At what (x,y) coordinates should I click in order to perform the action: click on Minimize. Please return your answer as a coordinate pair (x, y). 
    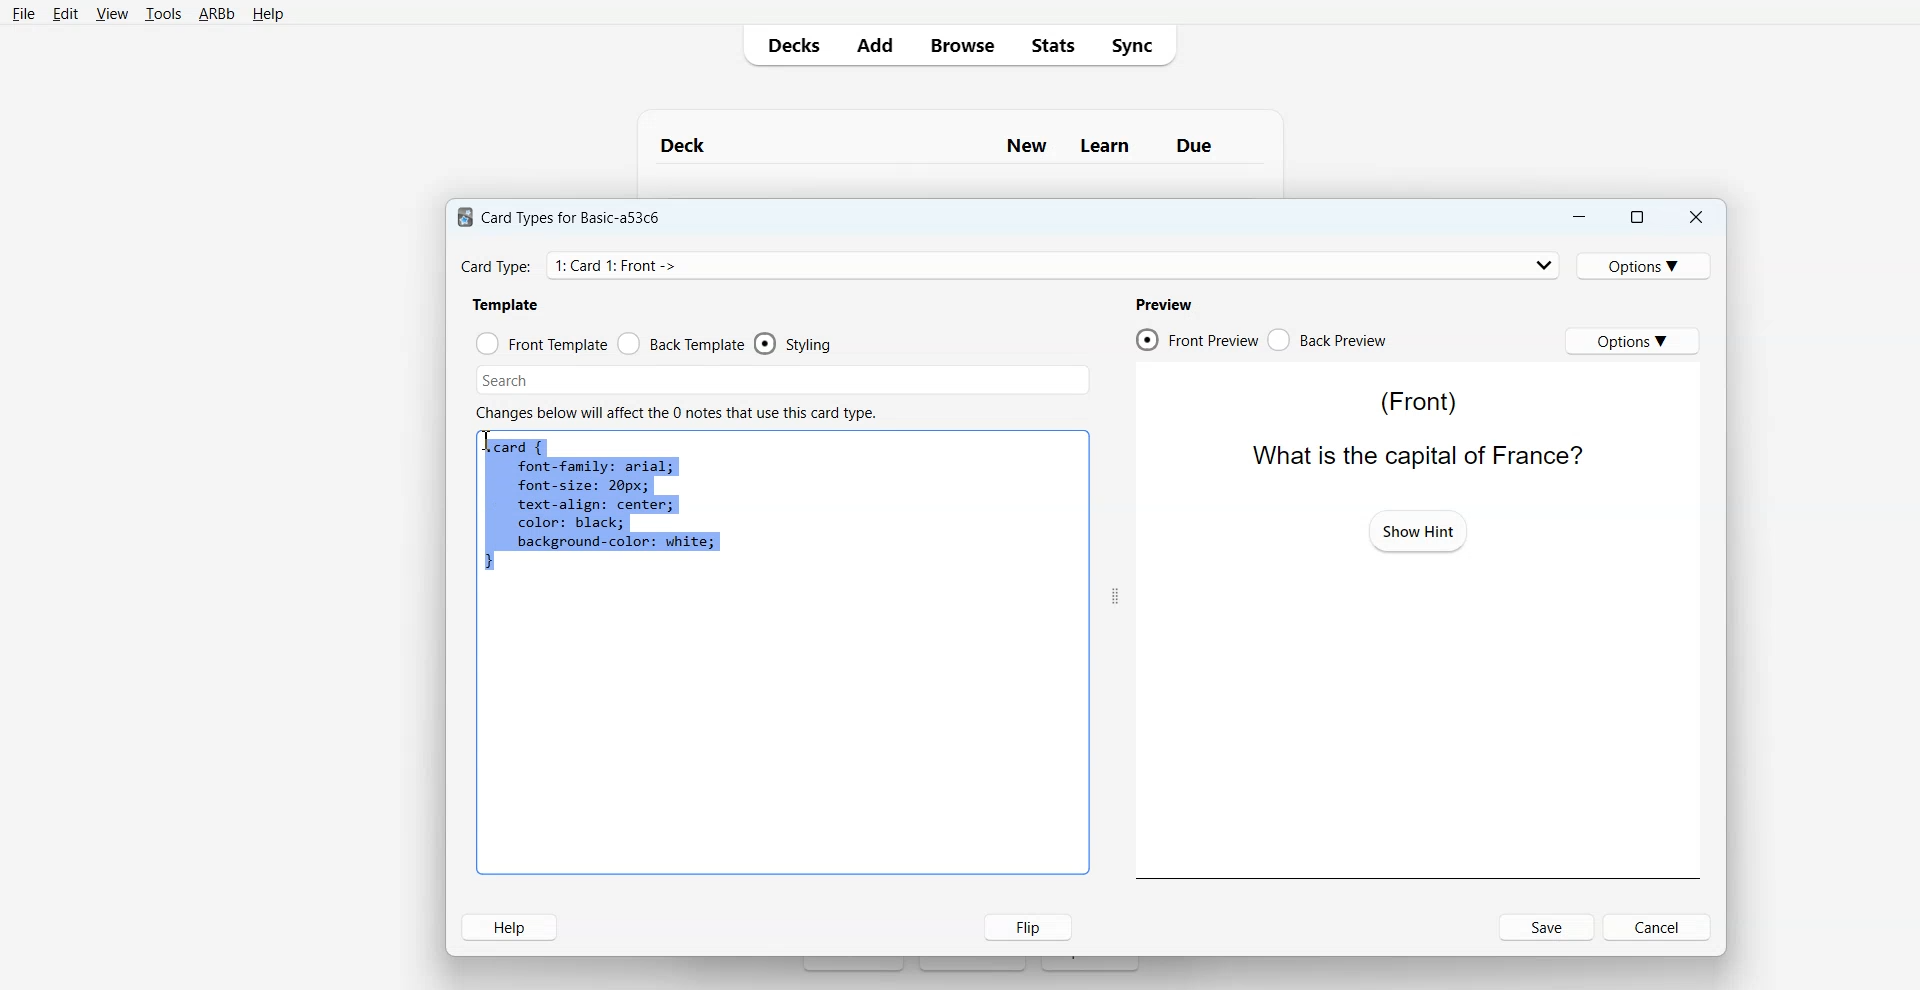
    Looking at the image, I should click on (1577, 217).